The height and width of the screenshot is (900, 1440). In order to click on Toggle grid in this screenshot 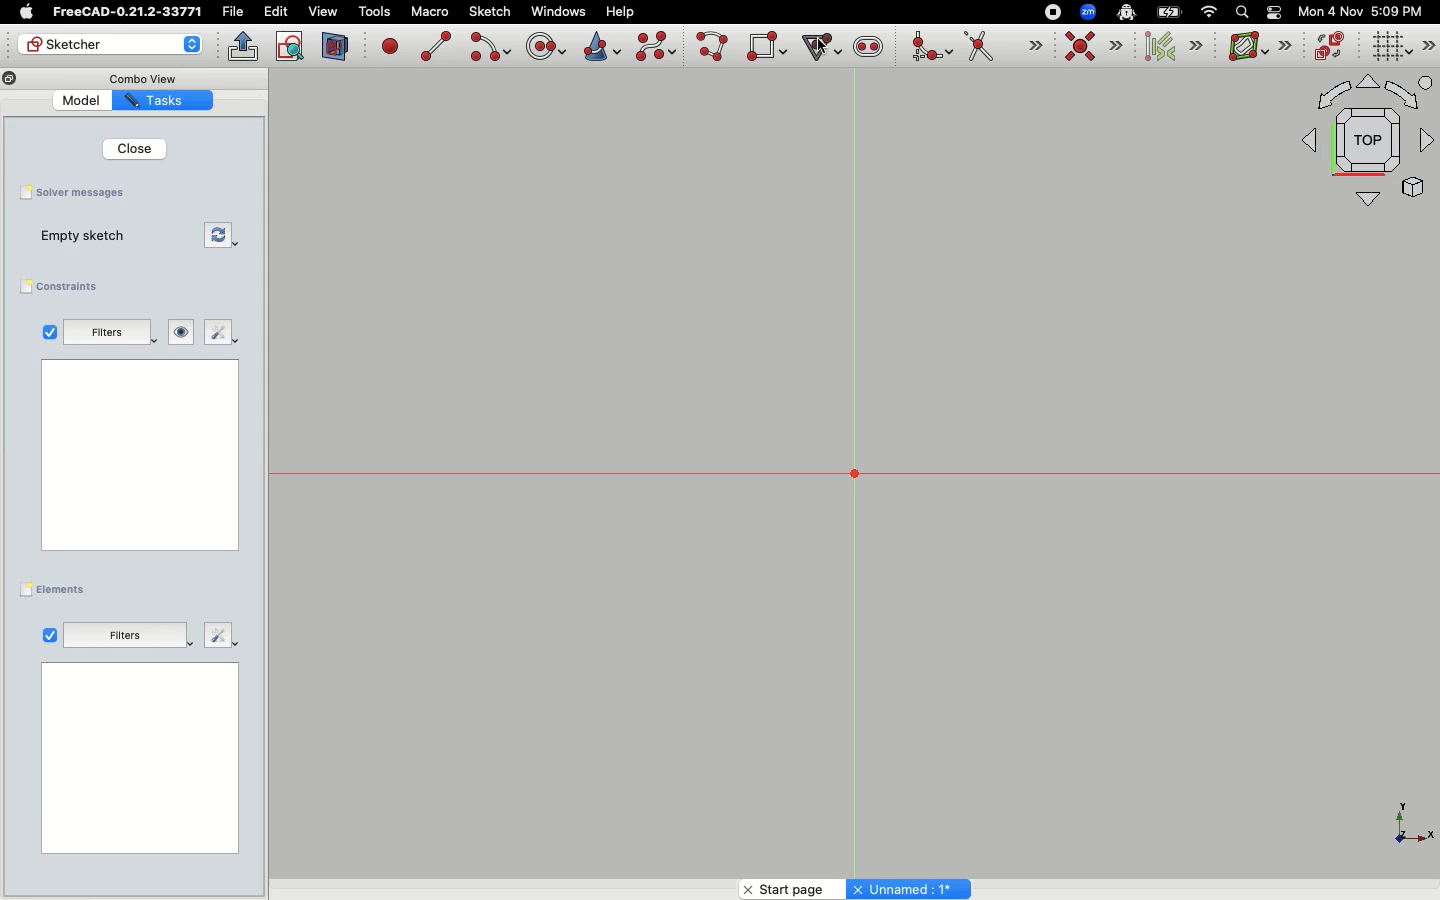, I will do `click(1392, 46)`.